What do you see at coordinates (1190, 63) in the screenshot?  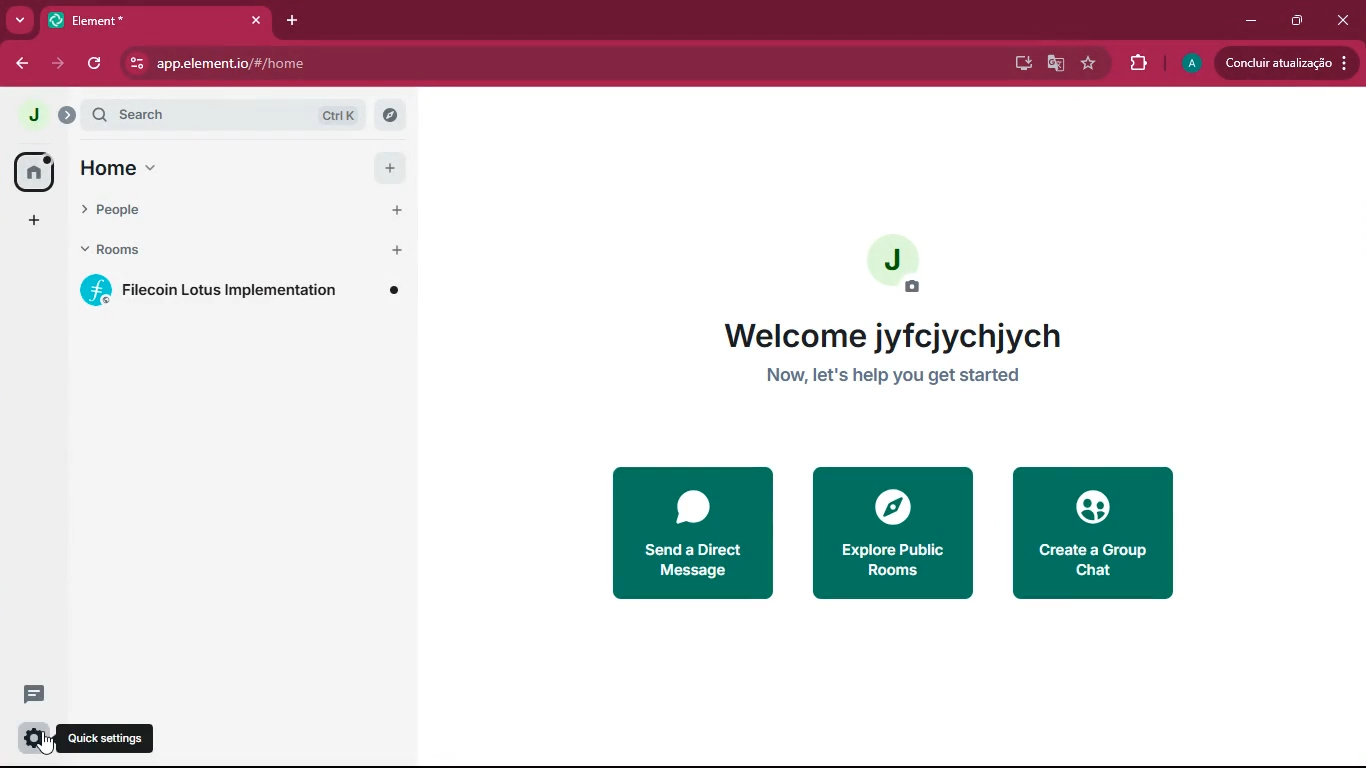 I see `profile` at bounding box center [1190, 63].